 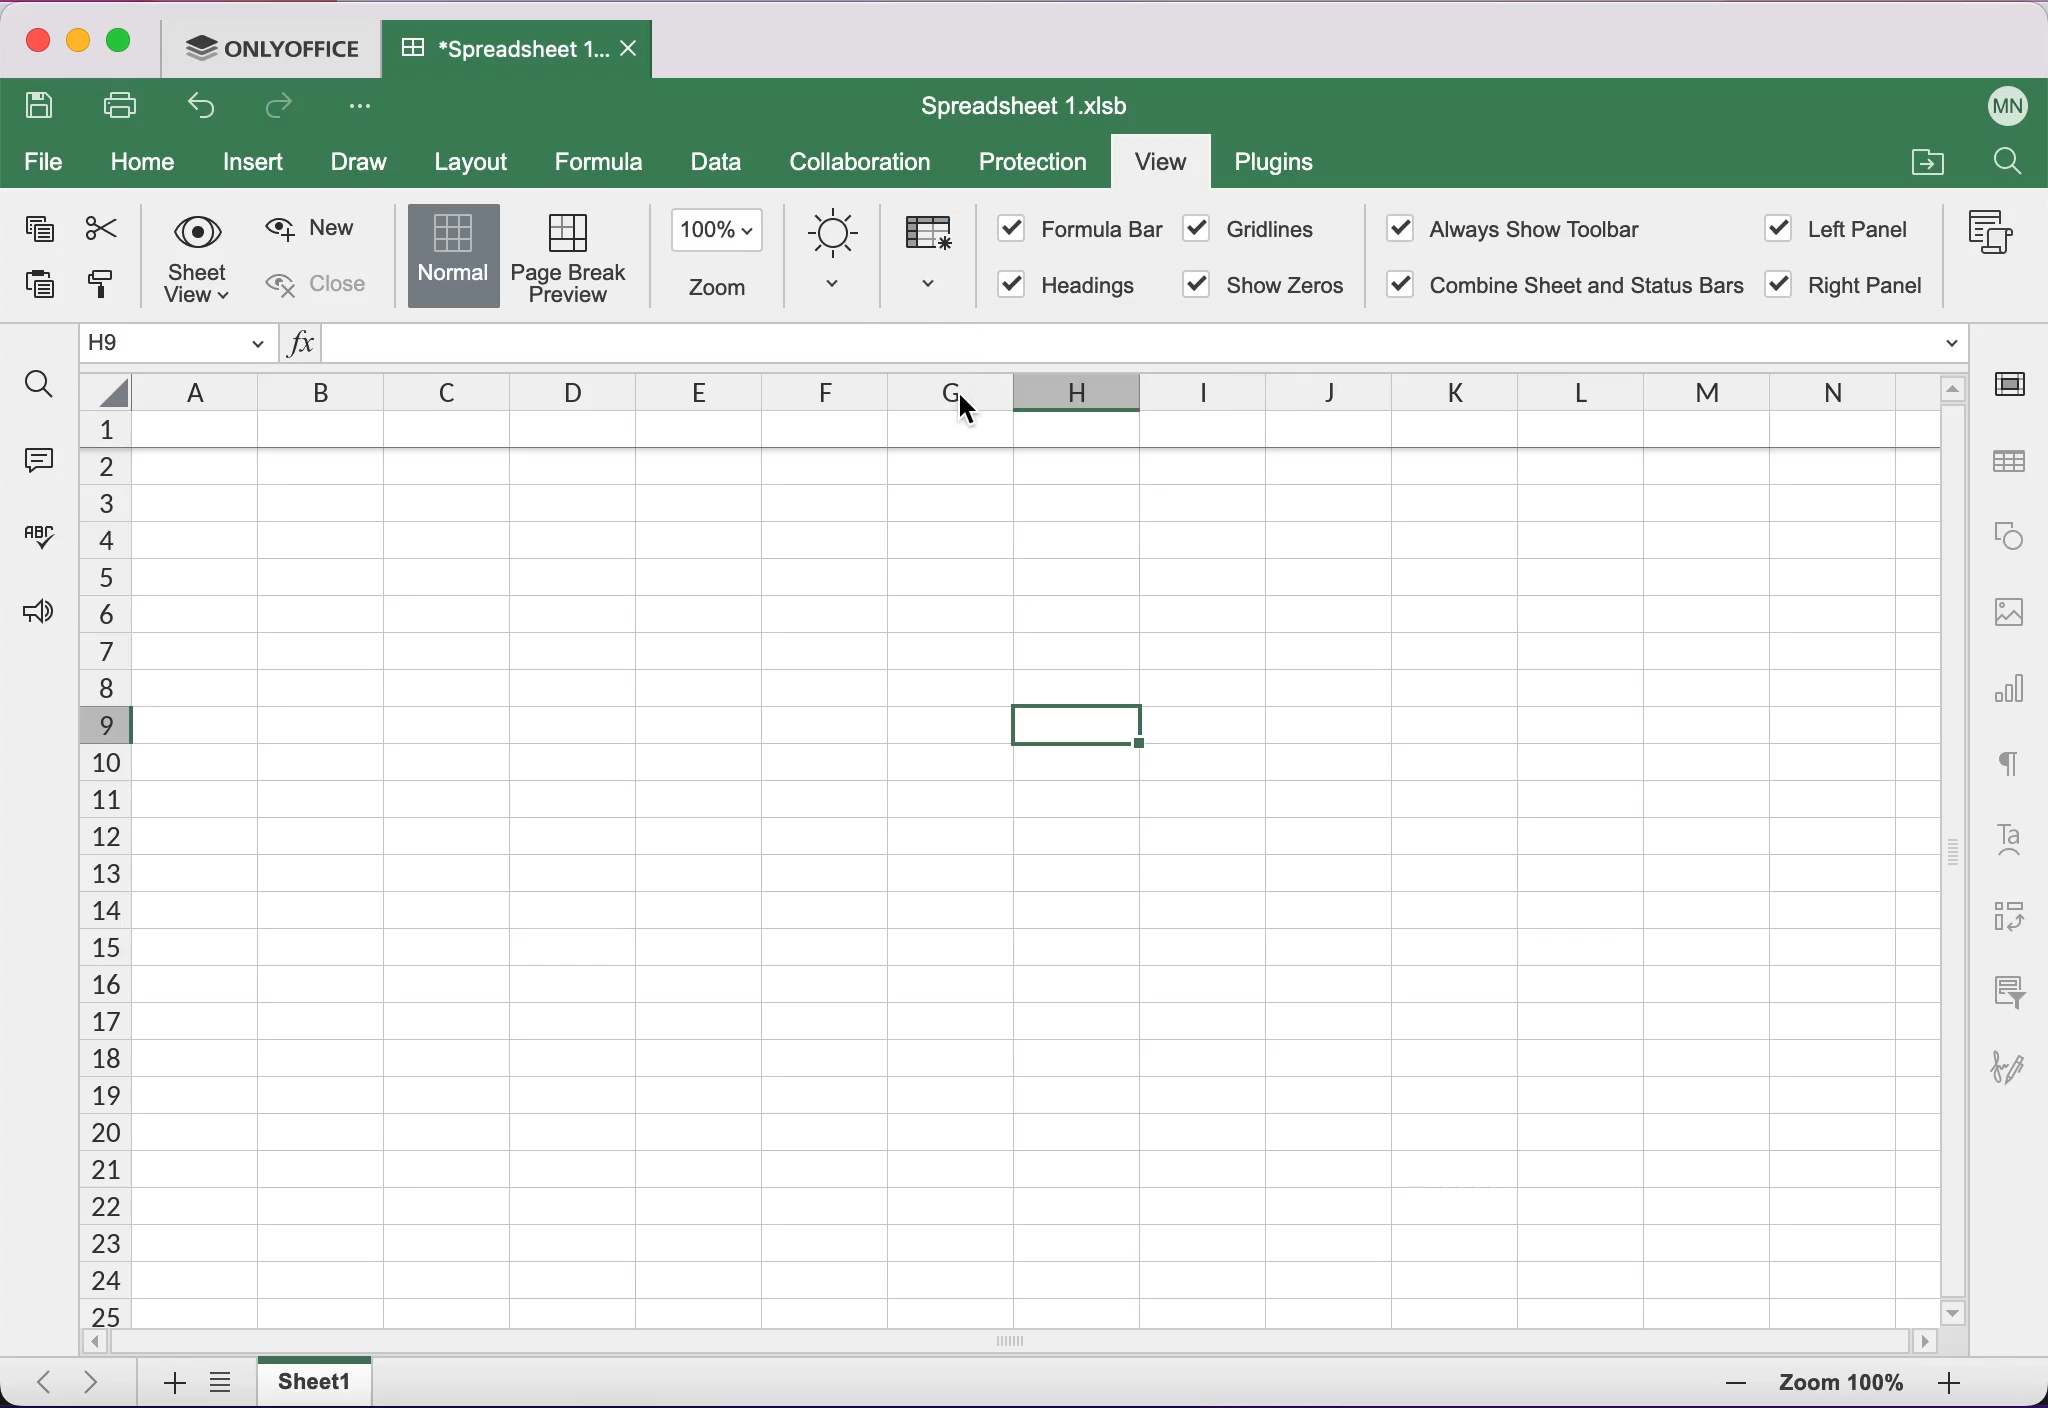 I want to click on data, so click(x=717, y=166).